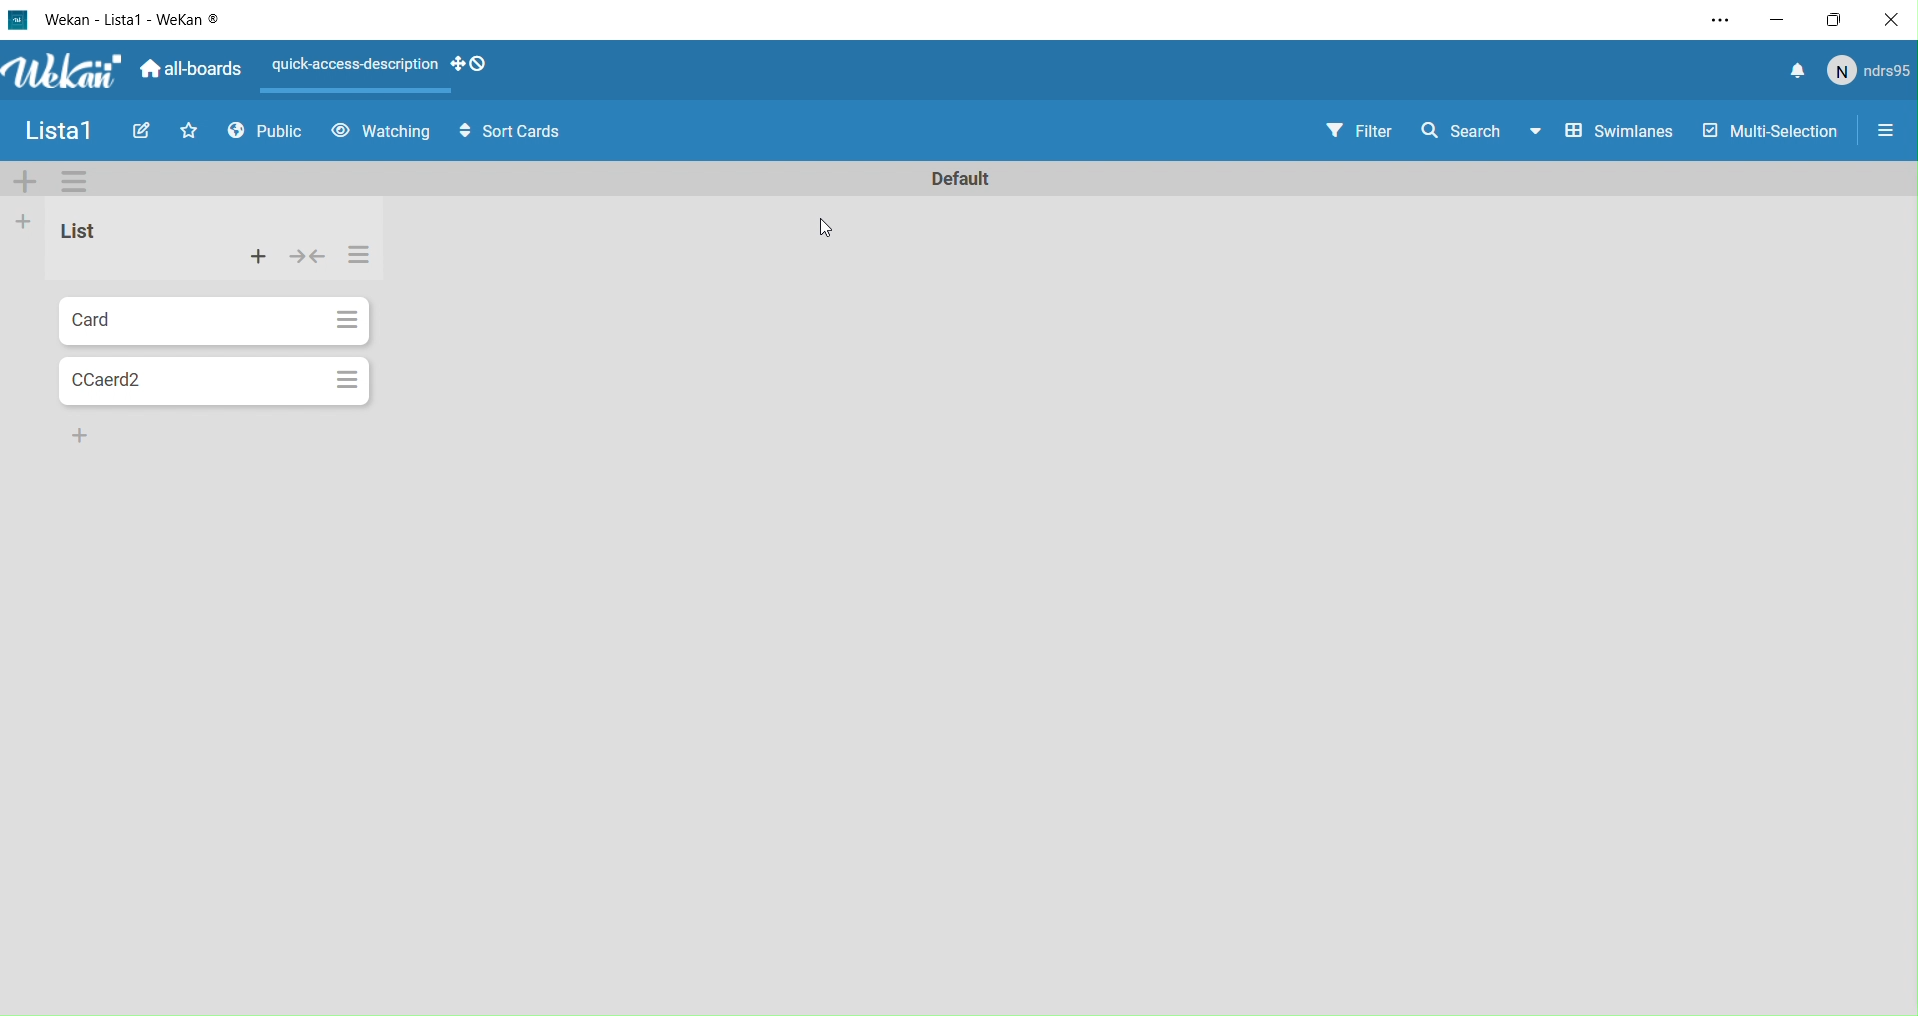 The image size is (1918, 1016). Describe the element at coordinates (1775, 132) in the screenshot. I see `Multi Selection` at that location.